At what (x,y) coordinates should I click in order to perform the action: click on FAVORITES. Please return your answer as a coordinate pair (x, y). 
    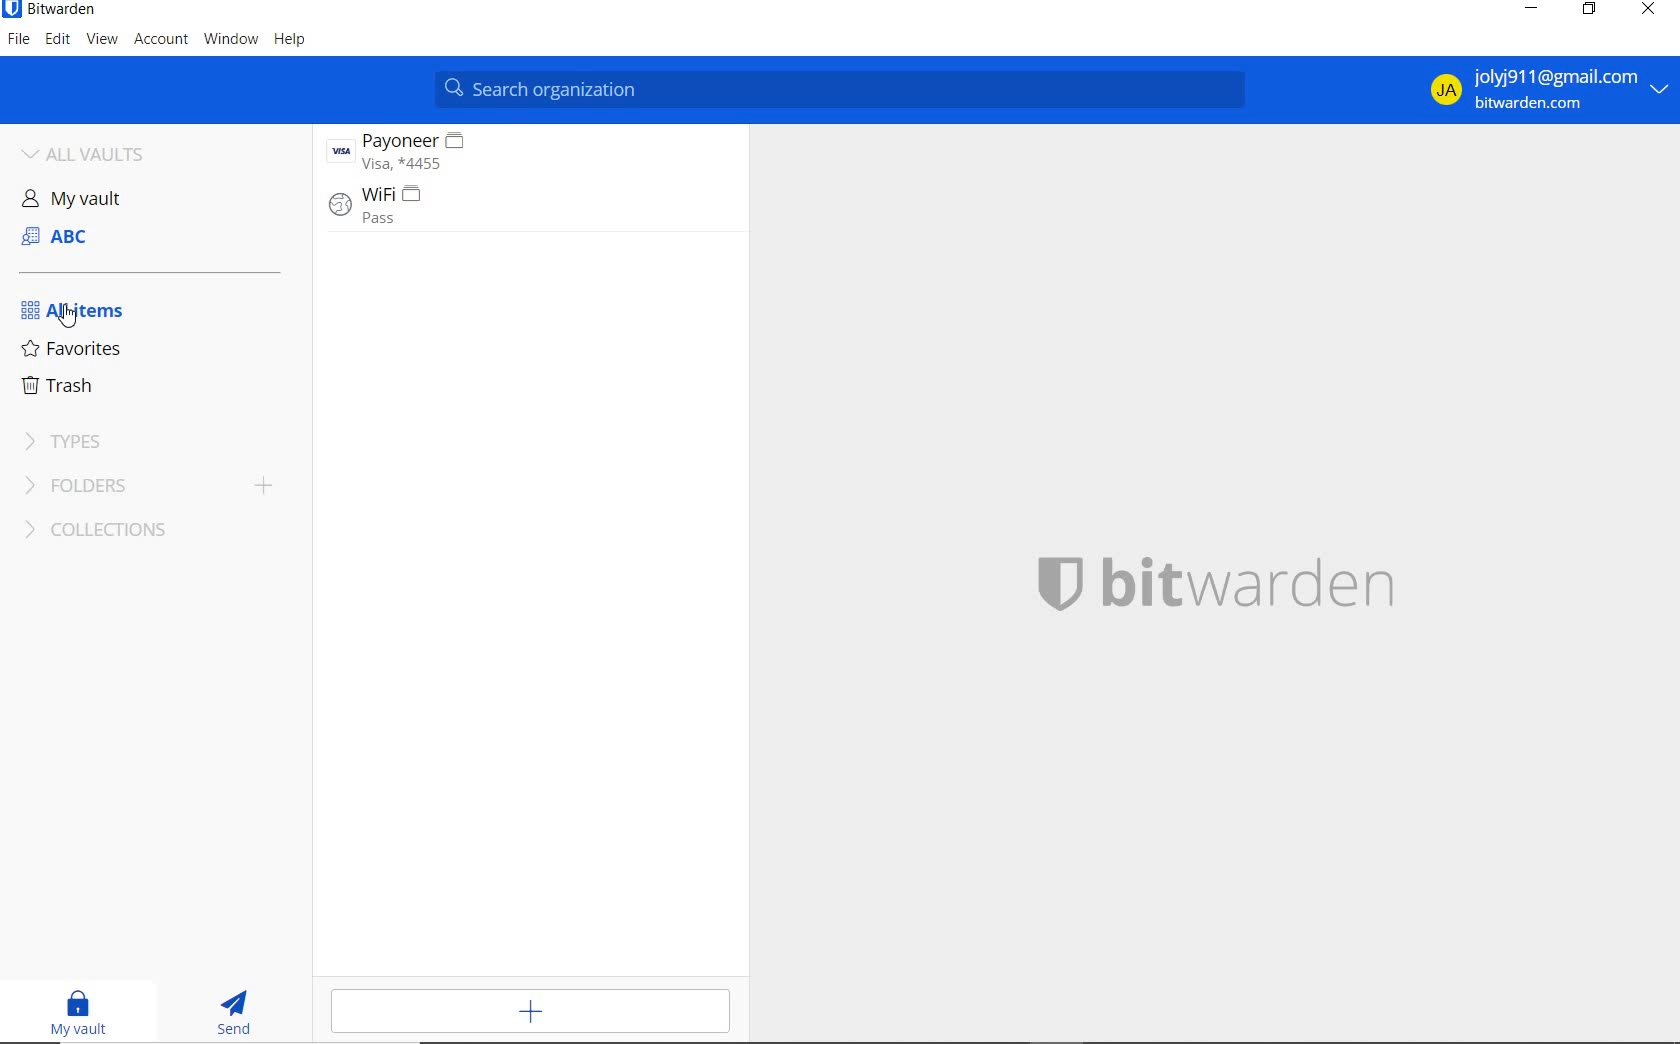
    Looking at the image, I should click on (76, 350).